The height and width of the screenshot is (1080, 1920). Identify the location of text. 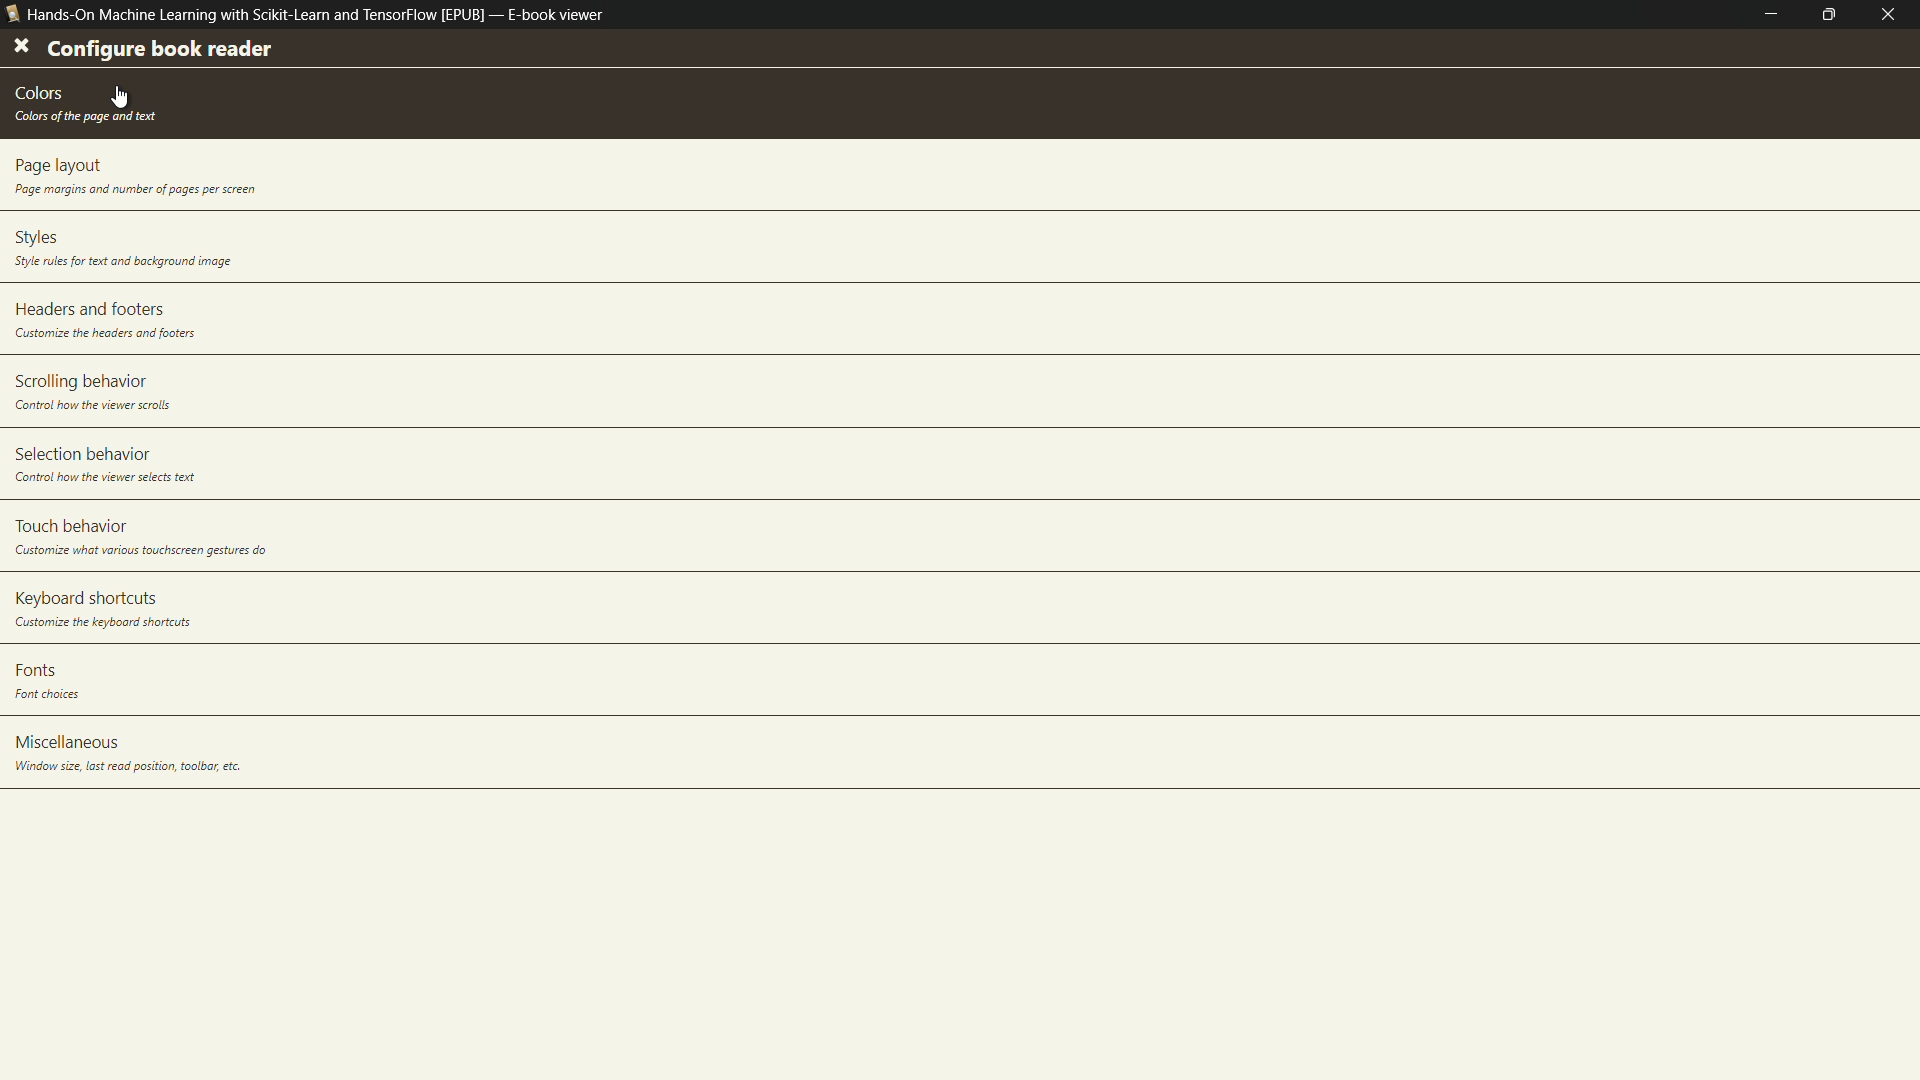
(110, 478).